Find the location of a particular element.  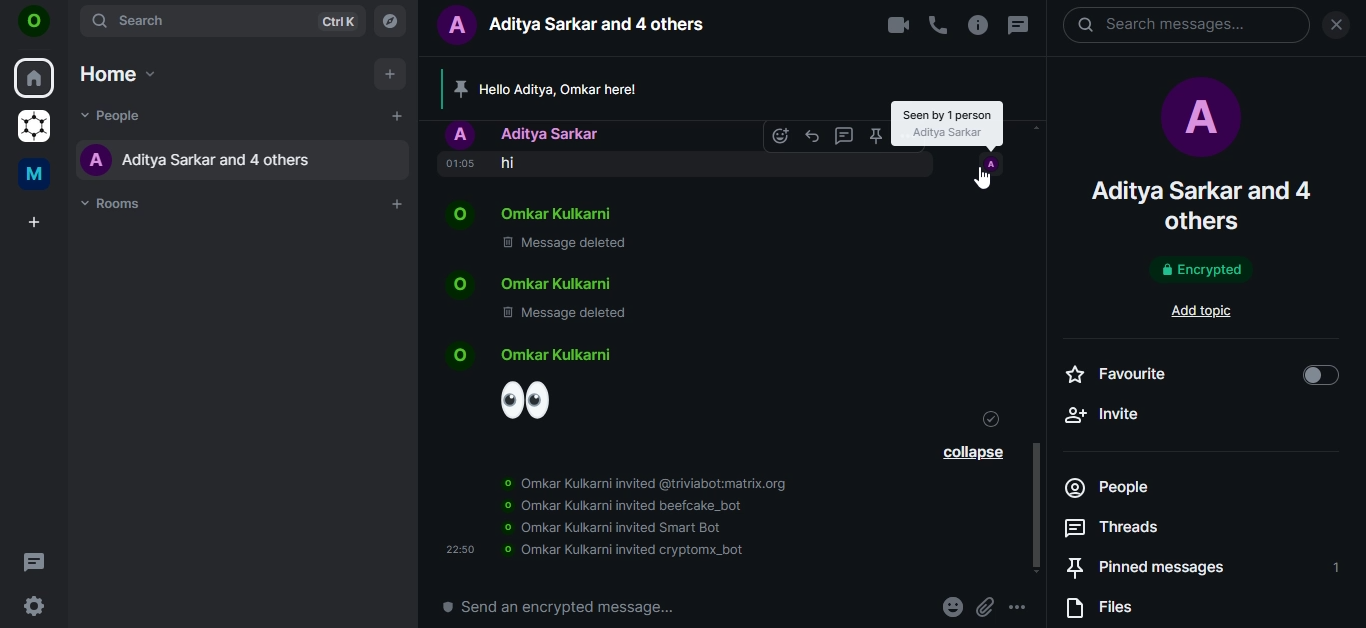

 chat messages is located at coordinates (575, 231).